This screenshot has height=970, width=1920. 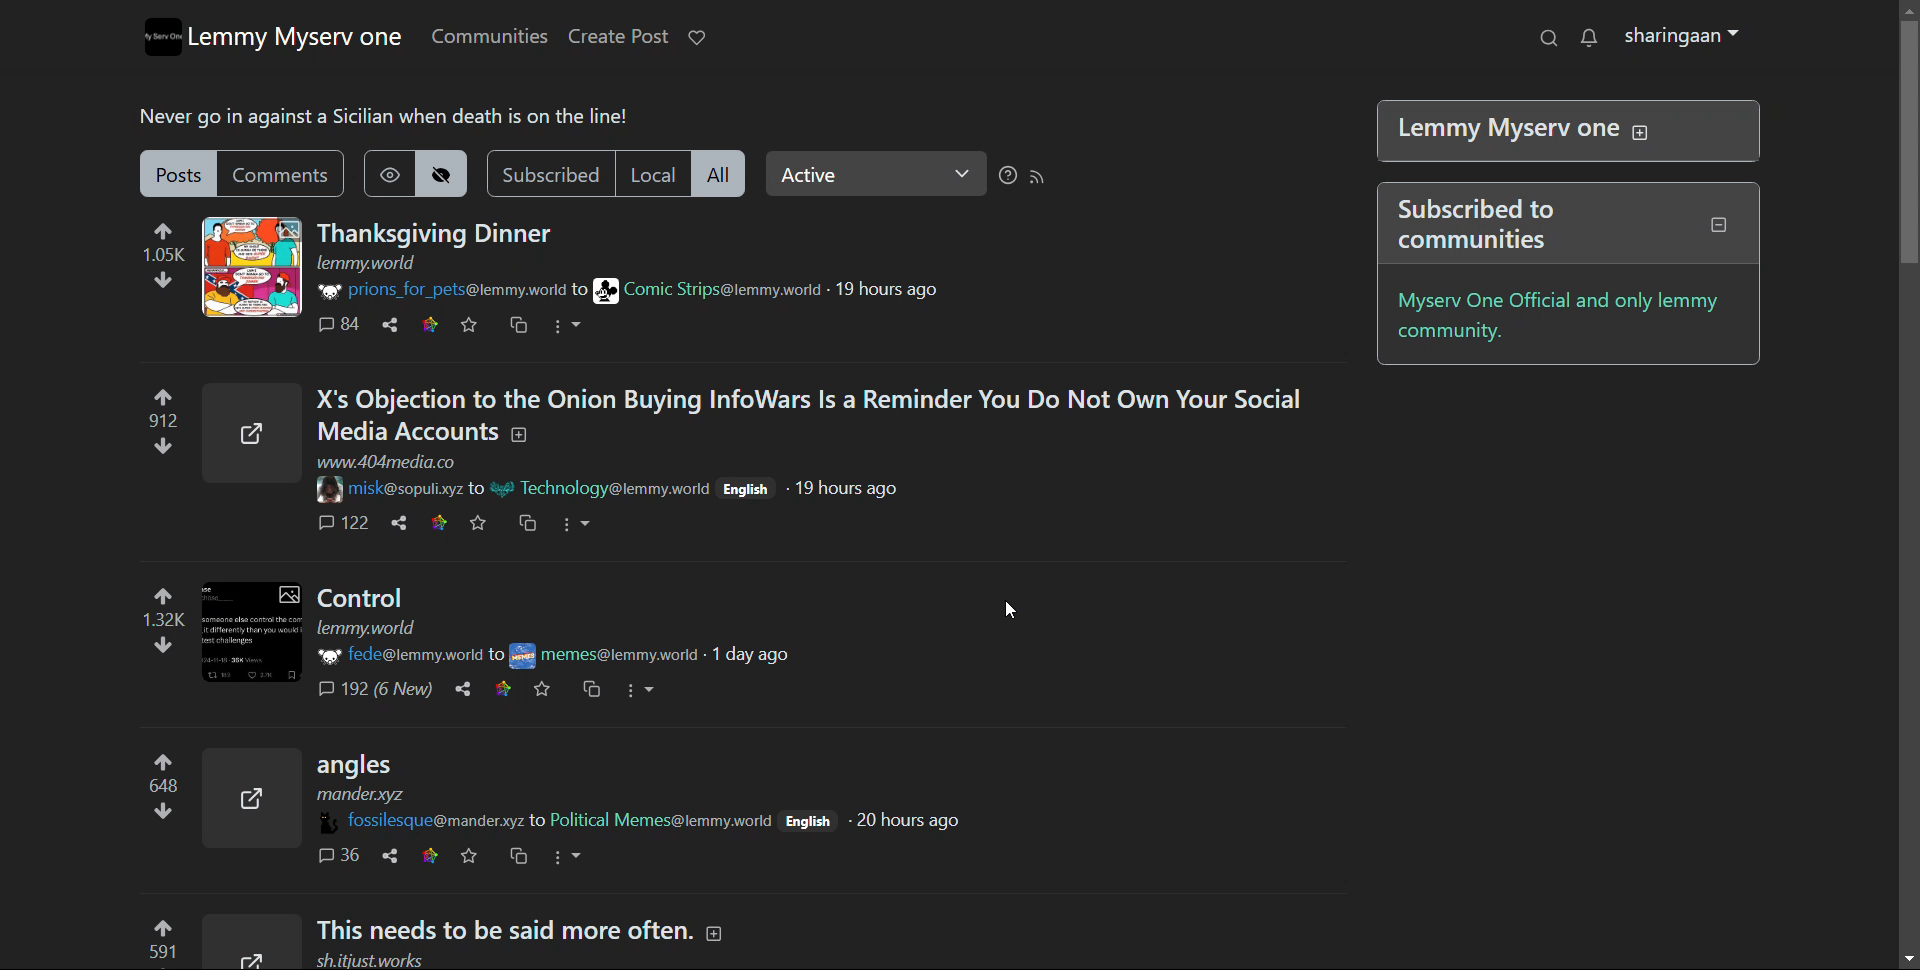 What do you see at coordinates (904, 820) in the screenshot?
I see `20 hours ago (post time)` at bounding box center [904, 820].